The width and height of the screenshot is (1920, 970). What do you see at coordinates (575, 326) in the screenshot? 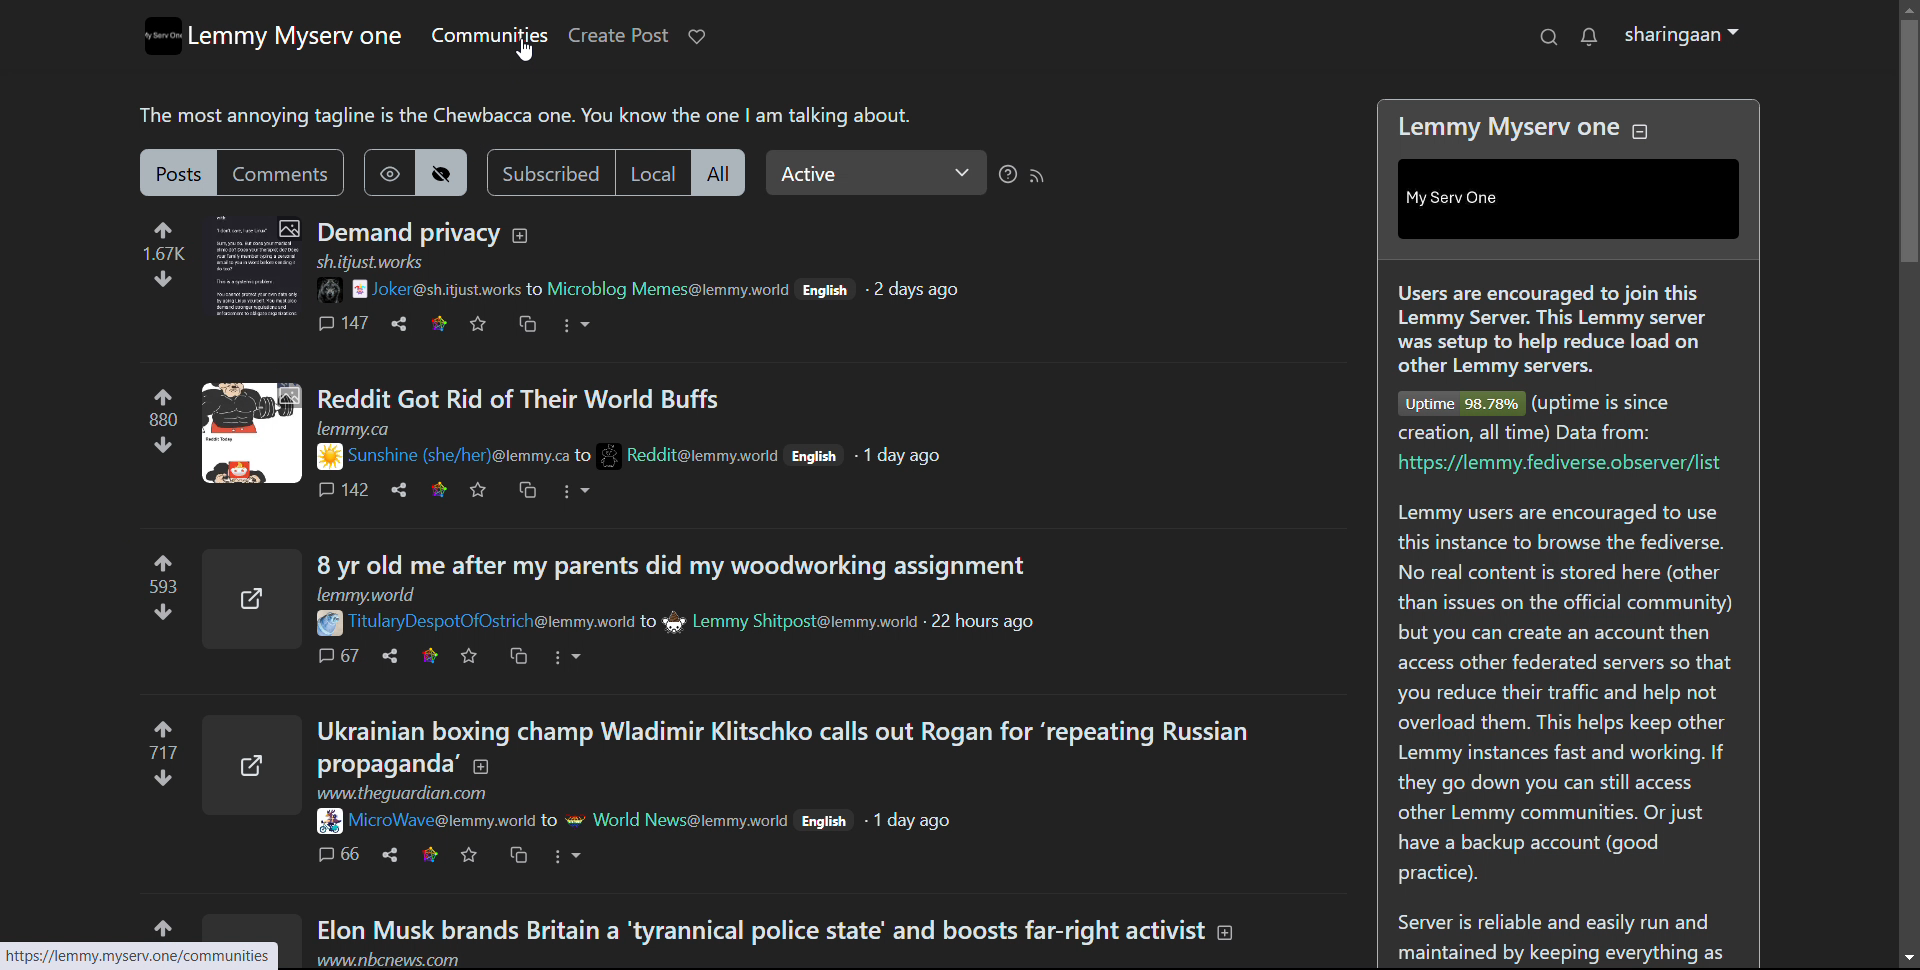
I see `more` at bounding box center [575, 326].